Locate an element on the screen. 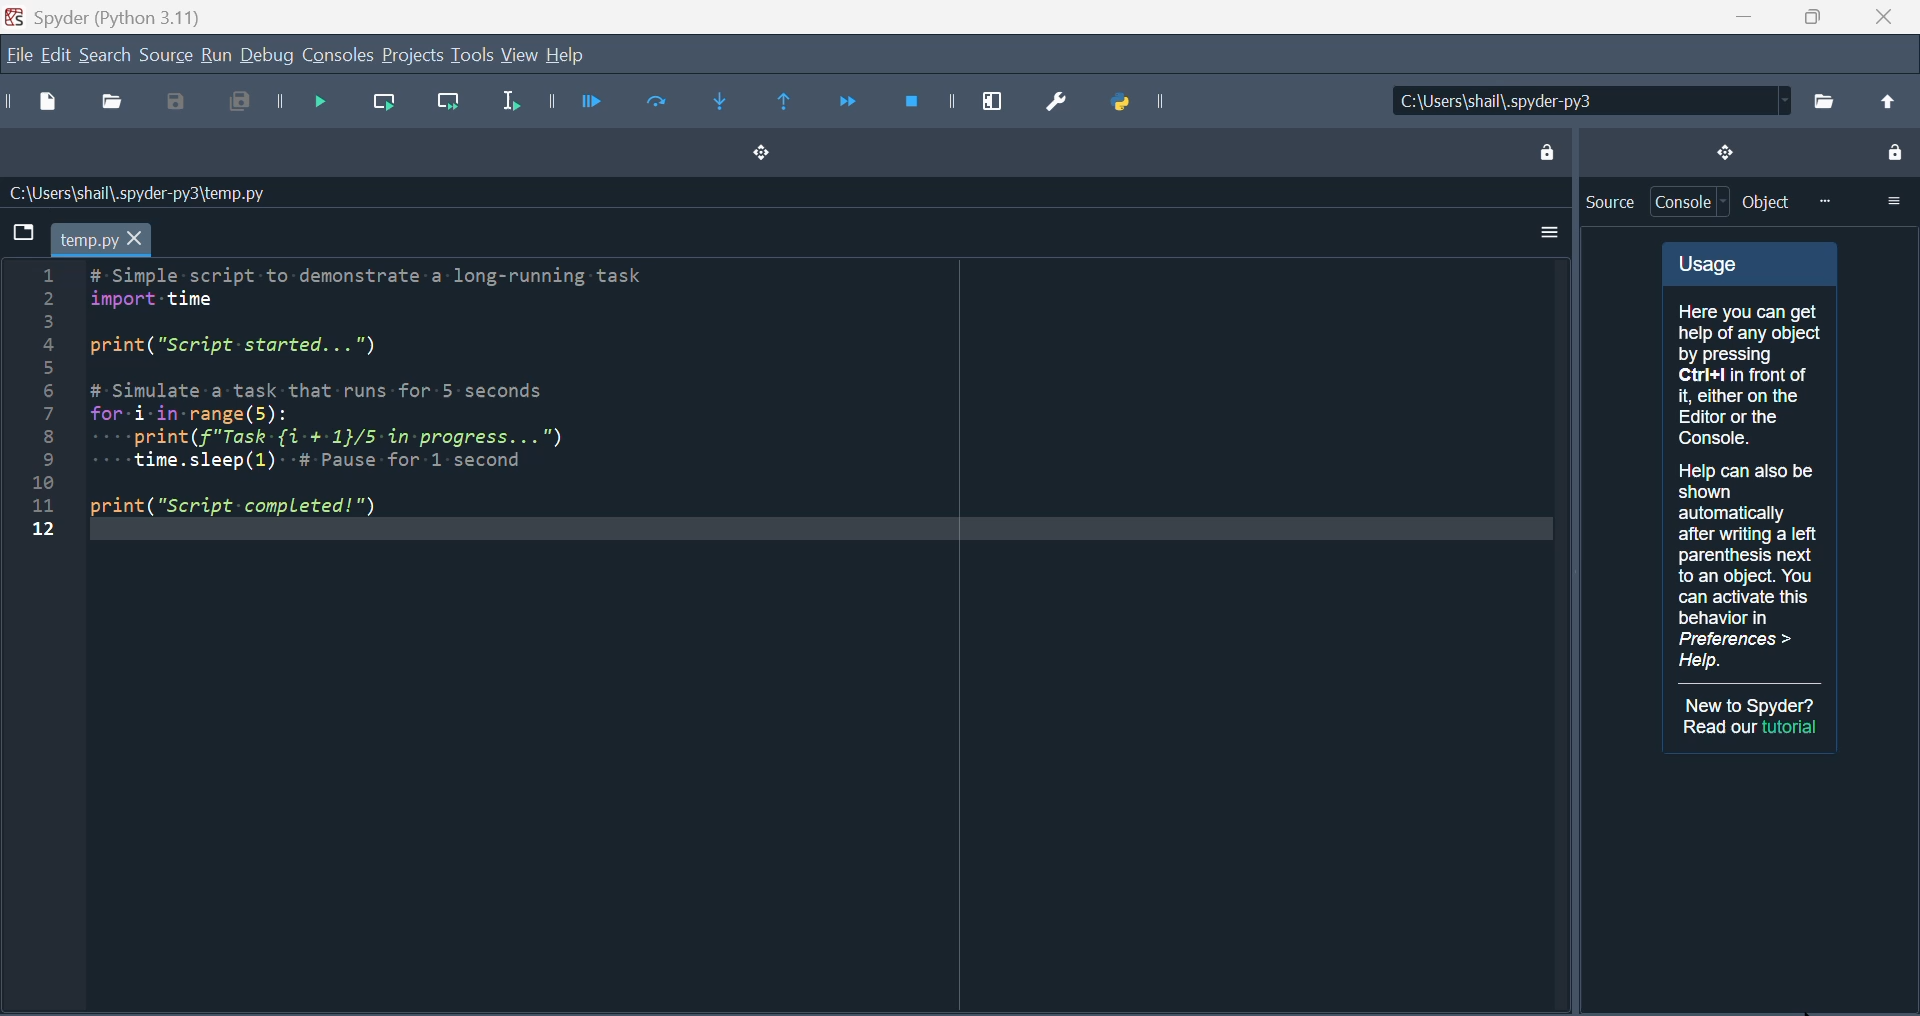 The height and width of the screenshot is (1016, 1920). Preferences is located at coordinates (1064, 99).